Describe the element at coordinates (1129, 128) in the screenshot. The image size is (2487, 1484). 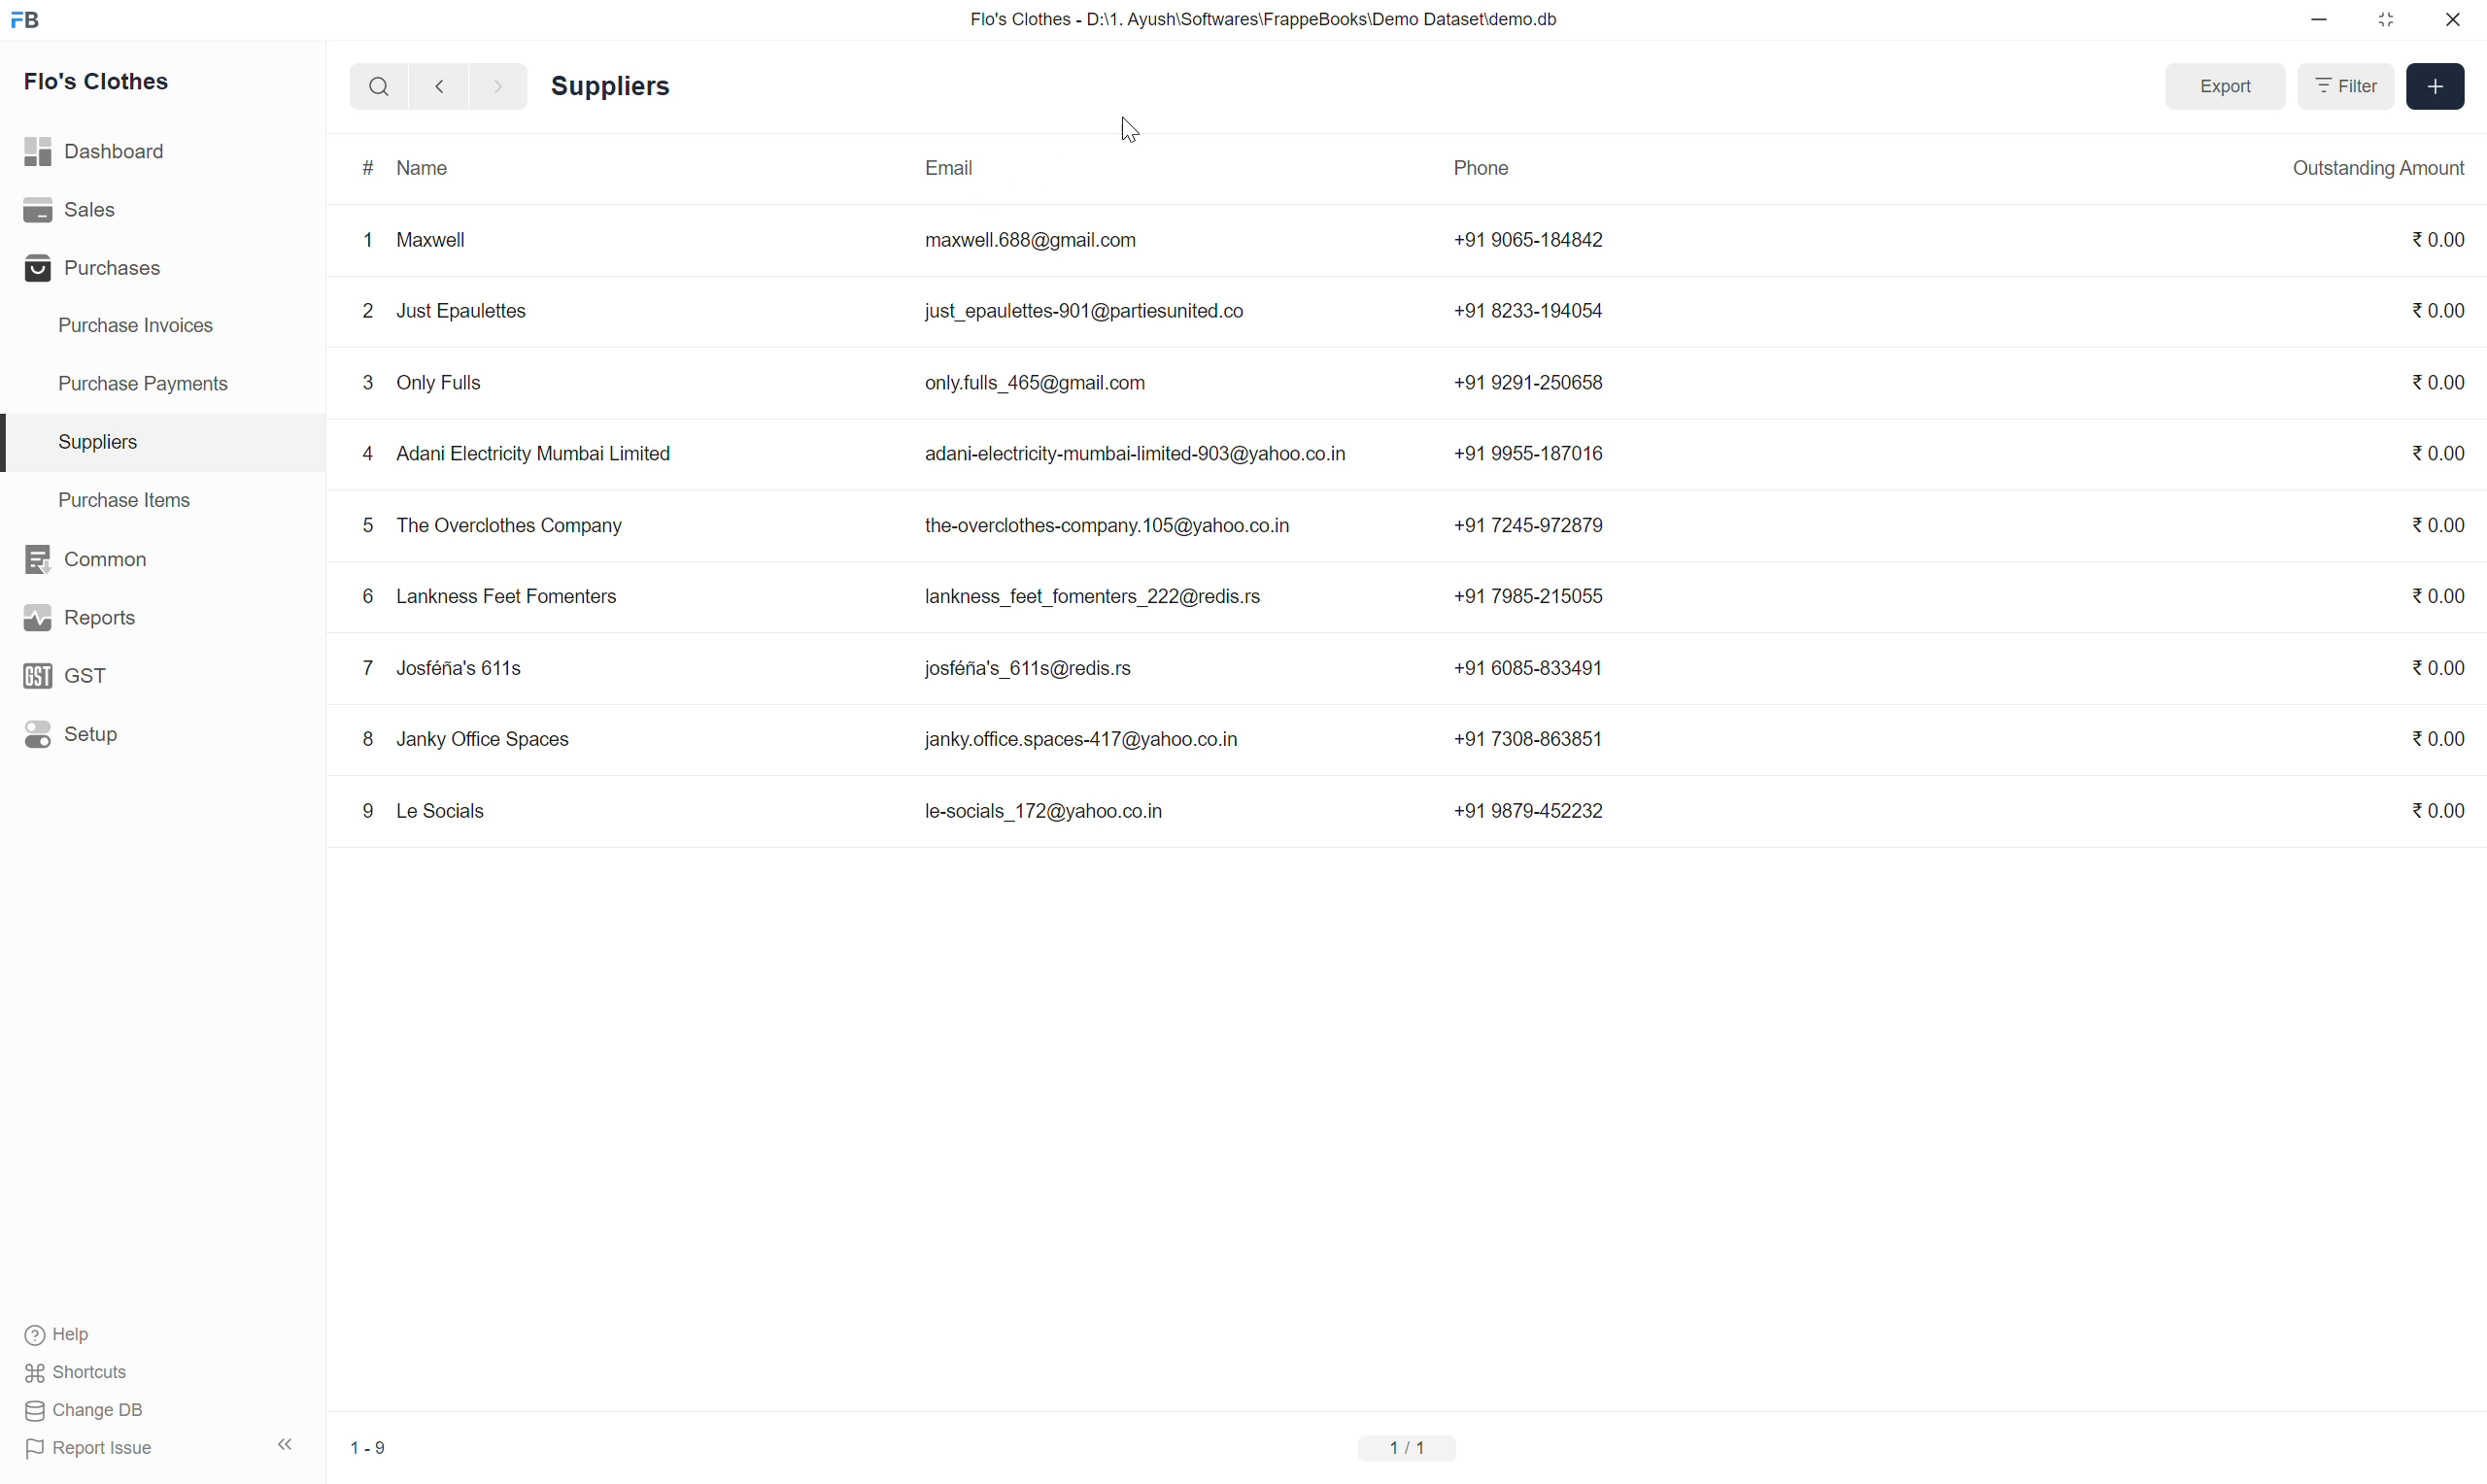
I see `cursor` at that location.